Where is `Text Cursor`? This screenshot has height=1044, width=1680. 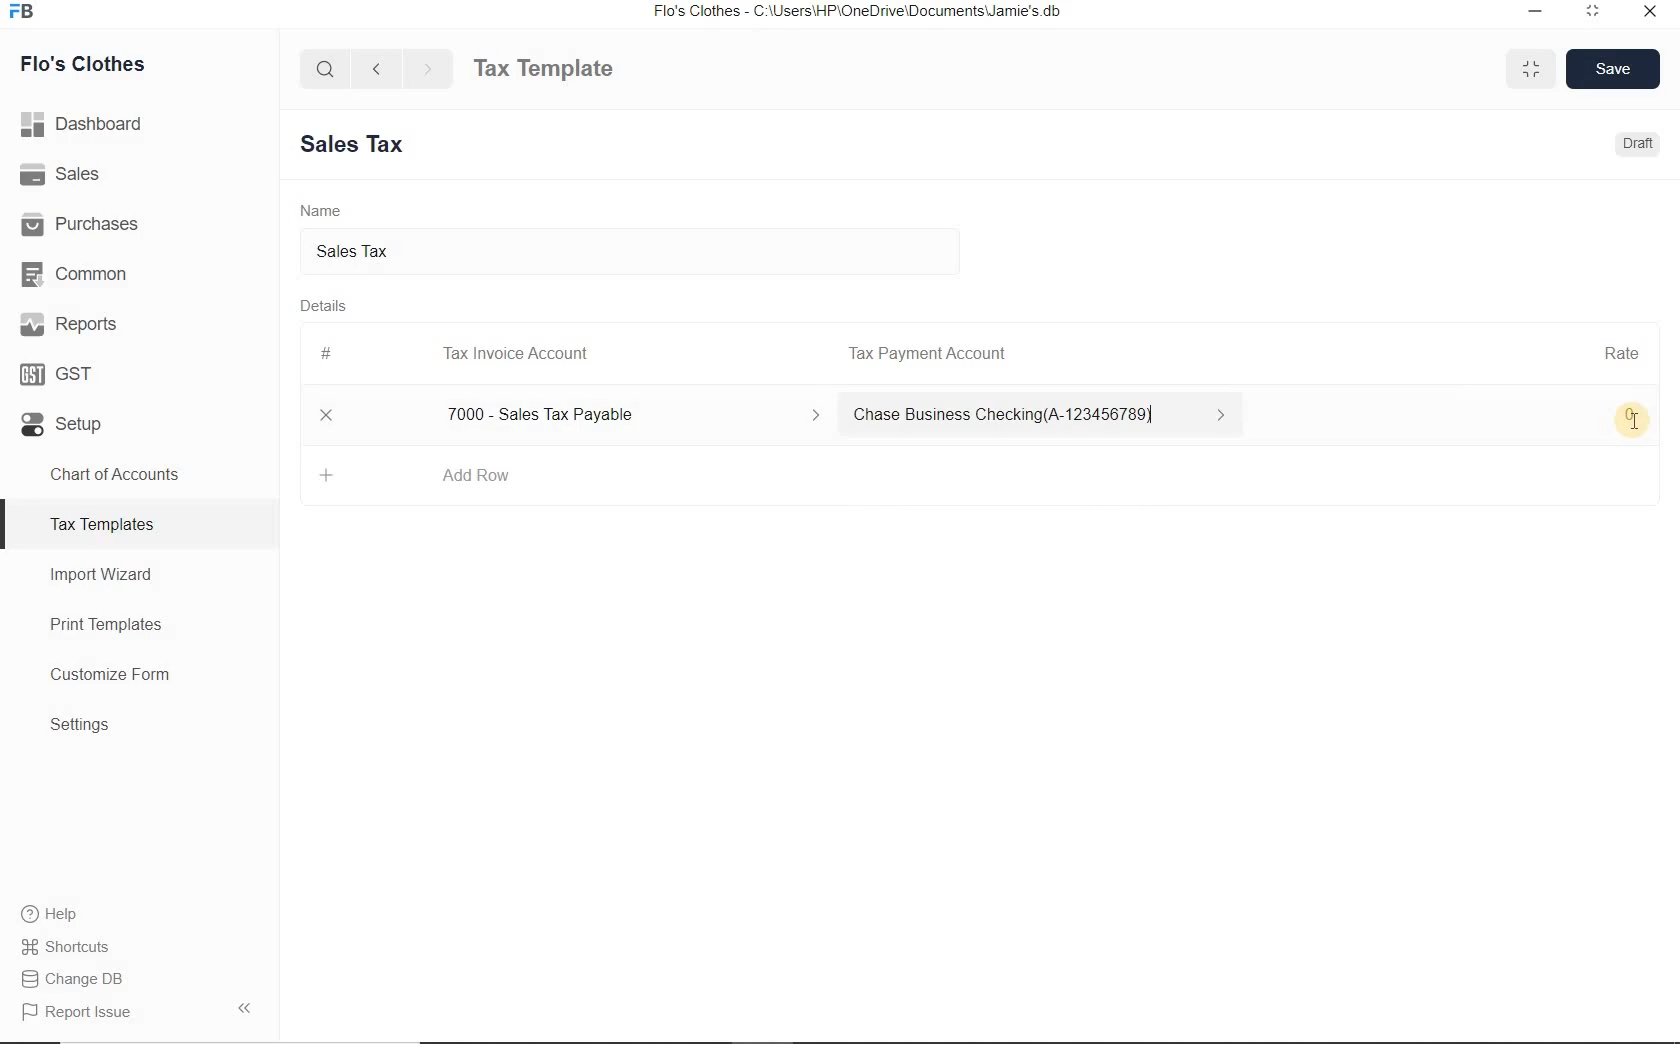 Text Cursor is located at coordinates (1634, 423).